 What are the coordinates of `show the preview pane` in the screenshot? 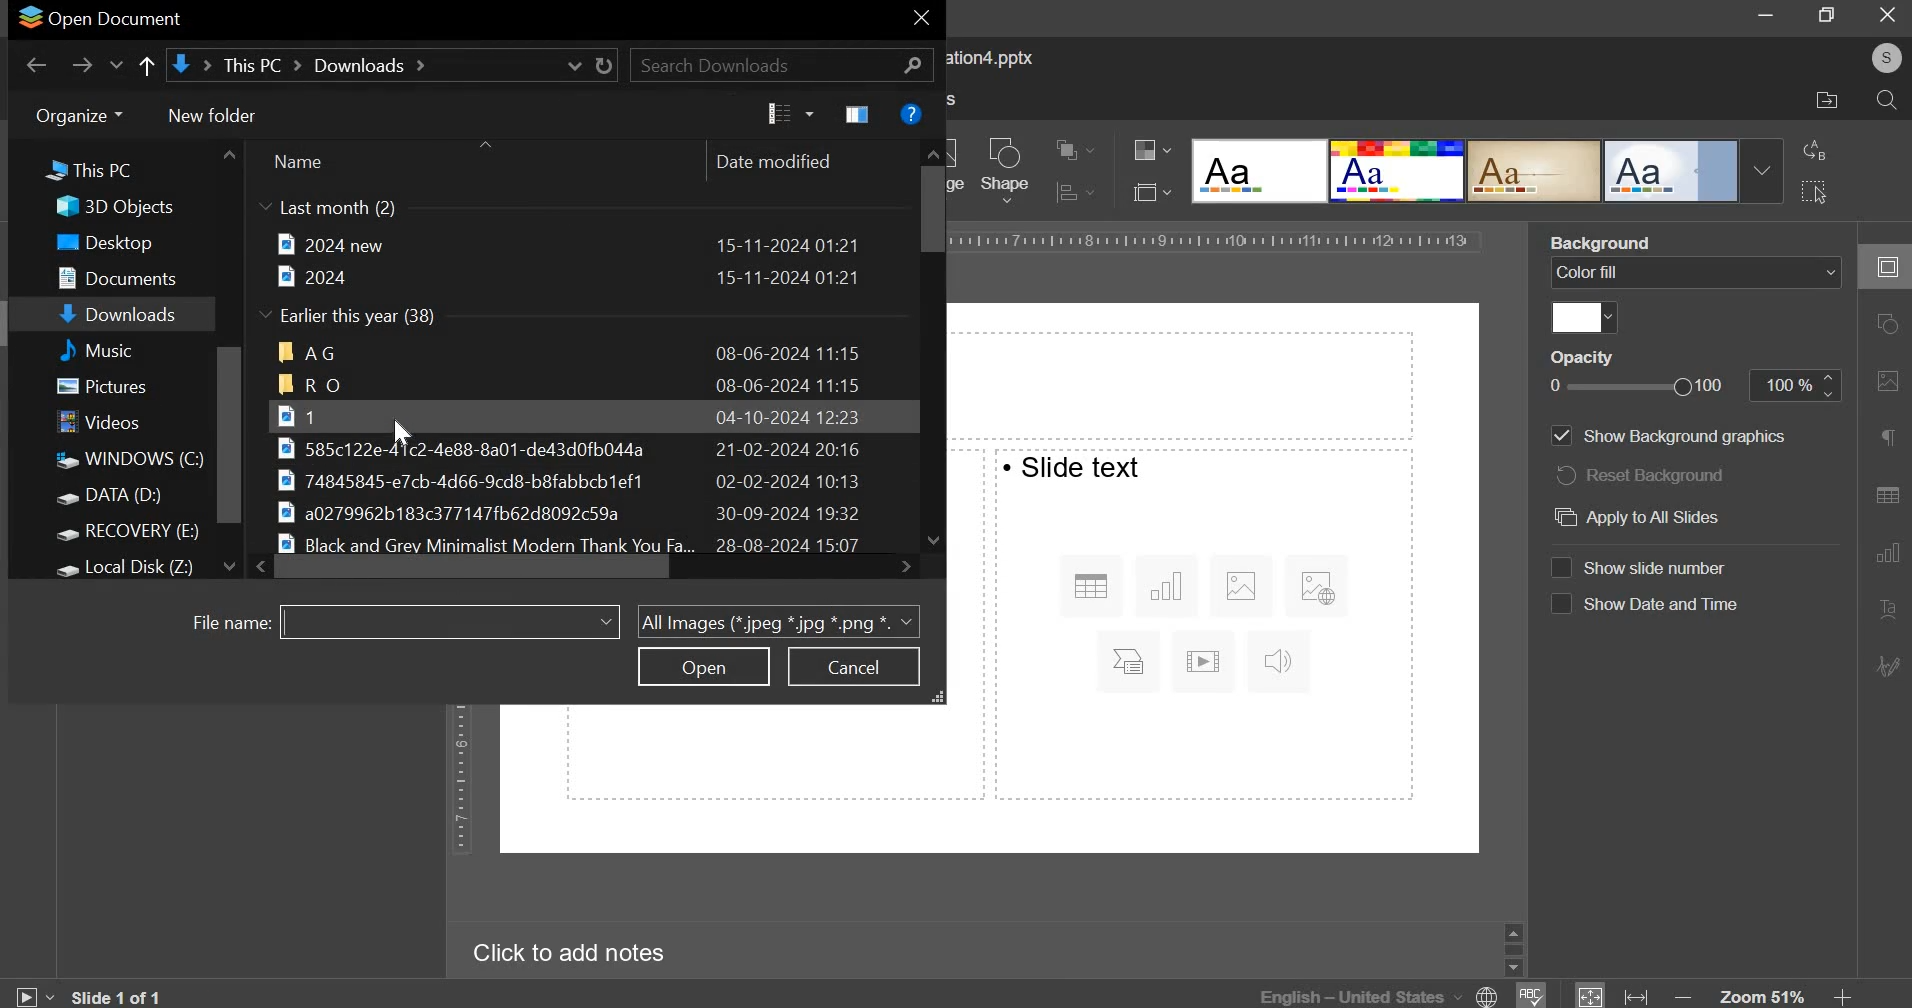 It's located at (857, 114).